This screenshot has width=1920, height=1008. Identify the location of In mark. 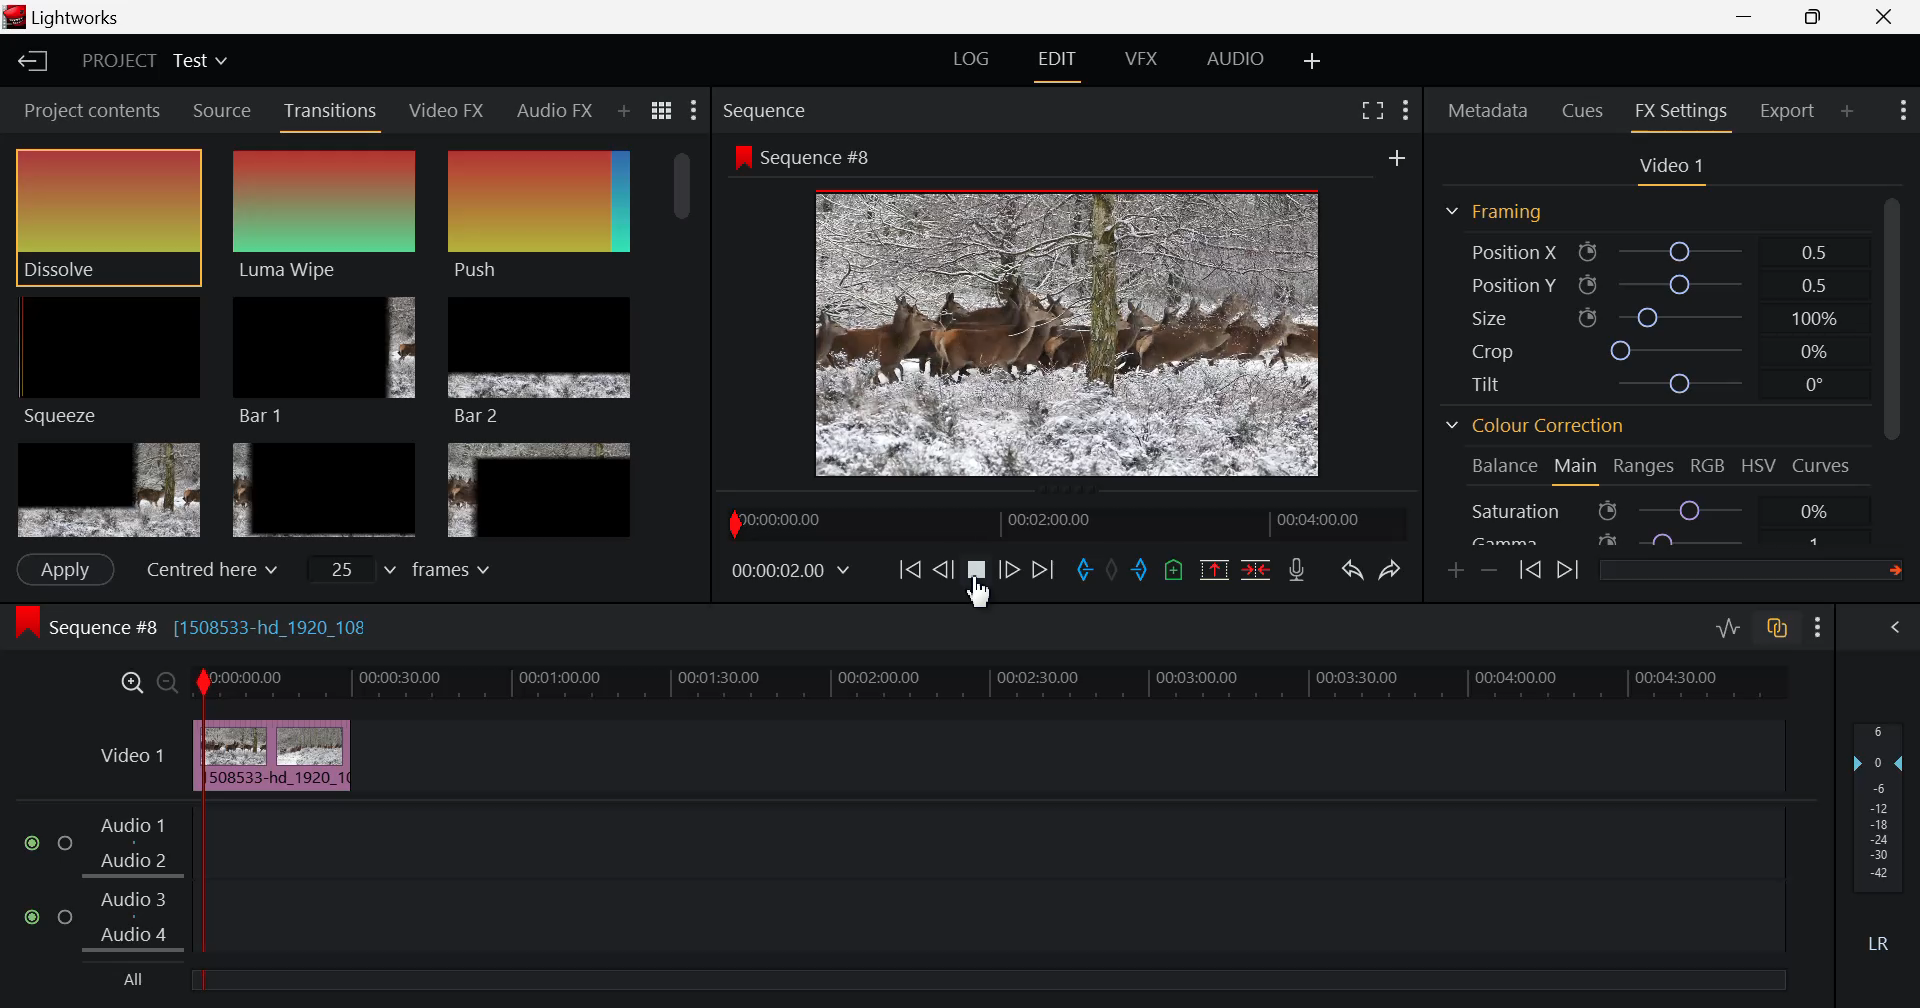
(1081, 571).